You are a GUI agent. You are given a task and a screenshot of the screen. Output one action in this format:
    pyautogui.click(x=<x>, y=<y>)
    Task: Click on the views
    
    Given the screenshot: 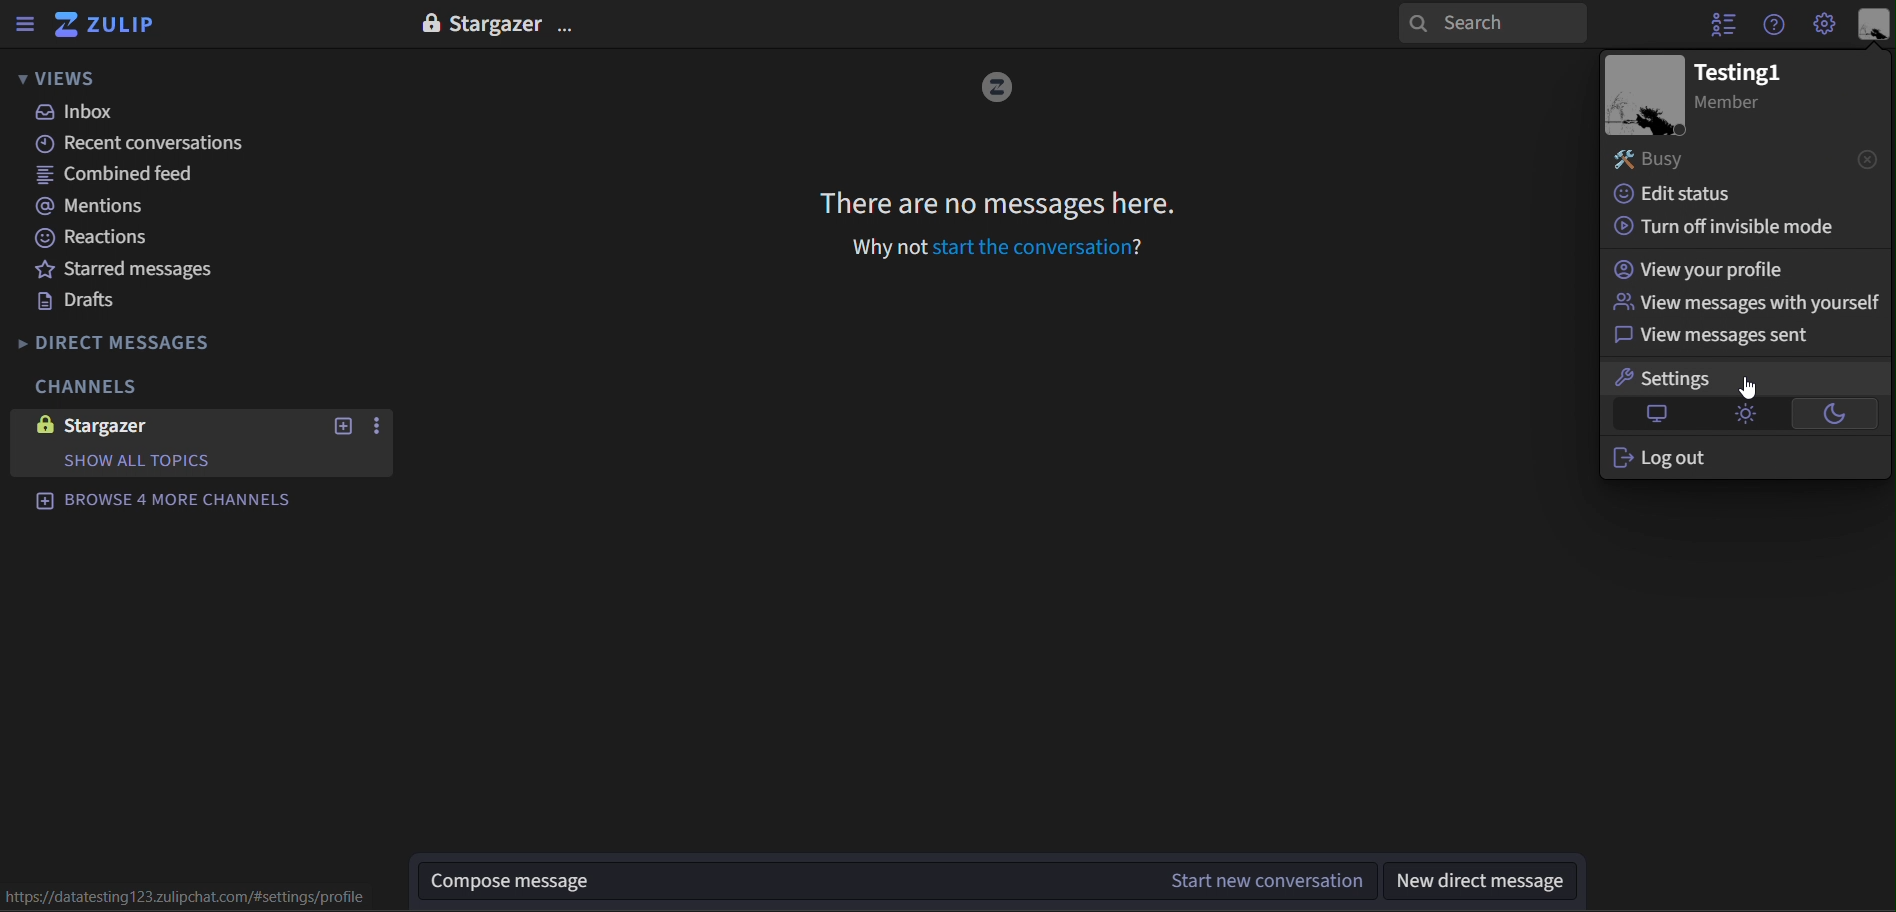 What is the action you would take?
    pyautogui.click(x=58, y=77)
    